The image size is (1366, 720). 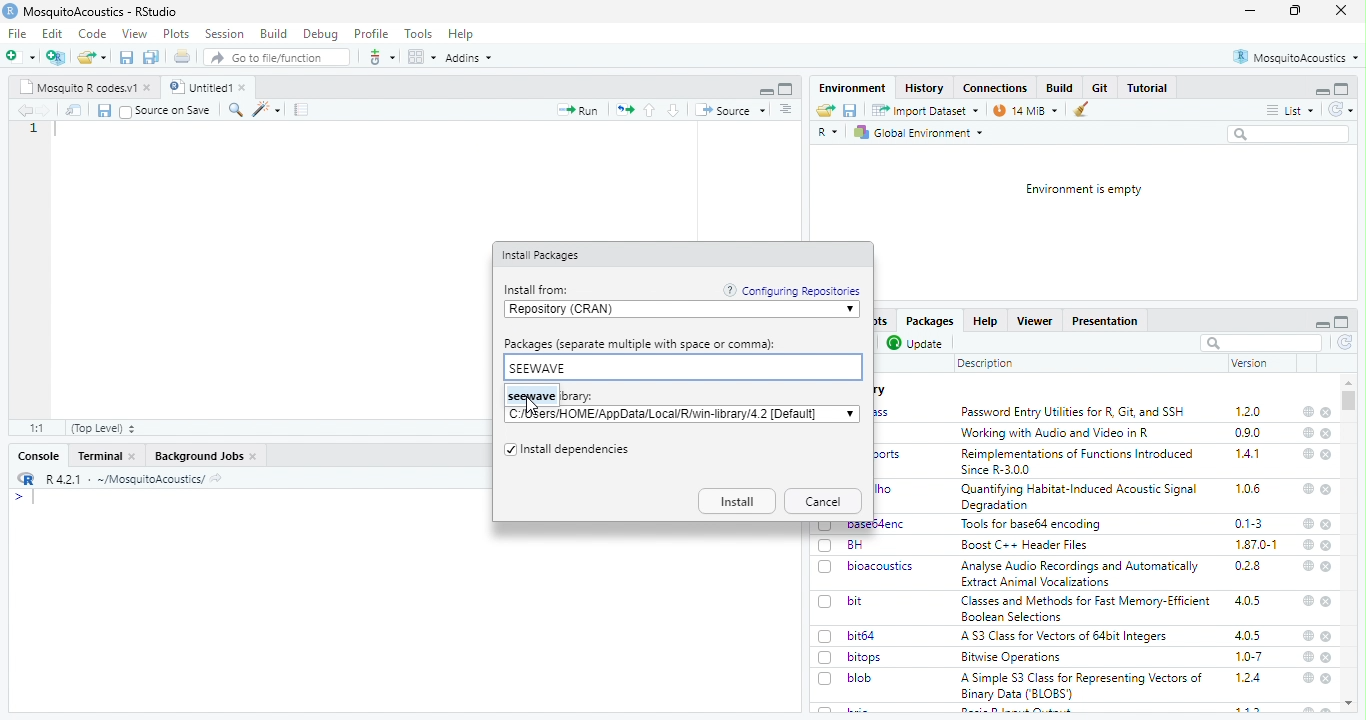 What do you see at coordinates (1327, 637) in the screenshot?
I see `close` at bounding box center [1327, 637].